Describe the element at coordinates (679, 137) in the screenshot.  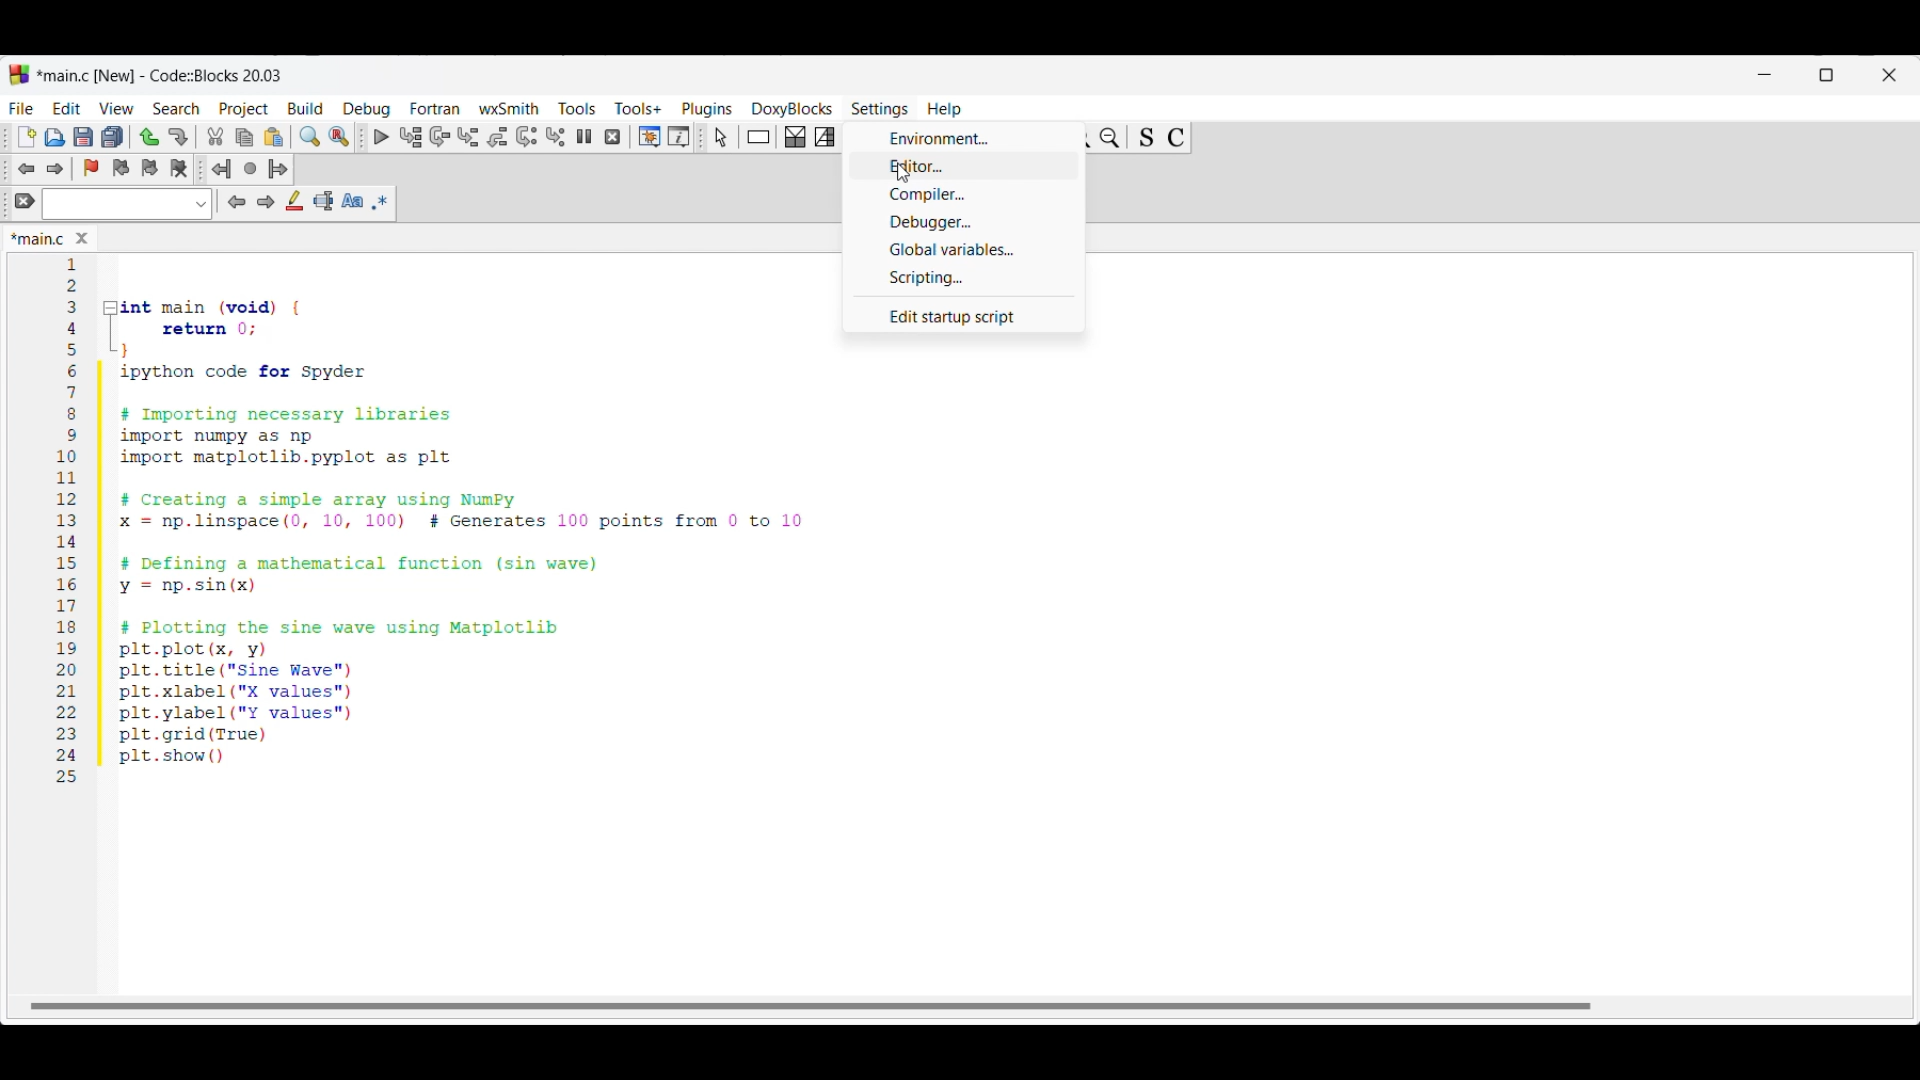
I see `Various info` at that location.